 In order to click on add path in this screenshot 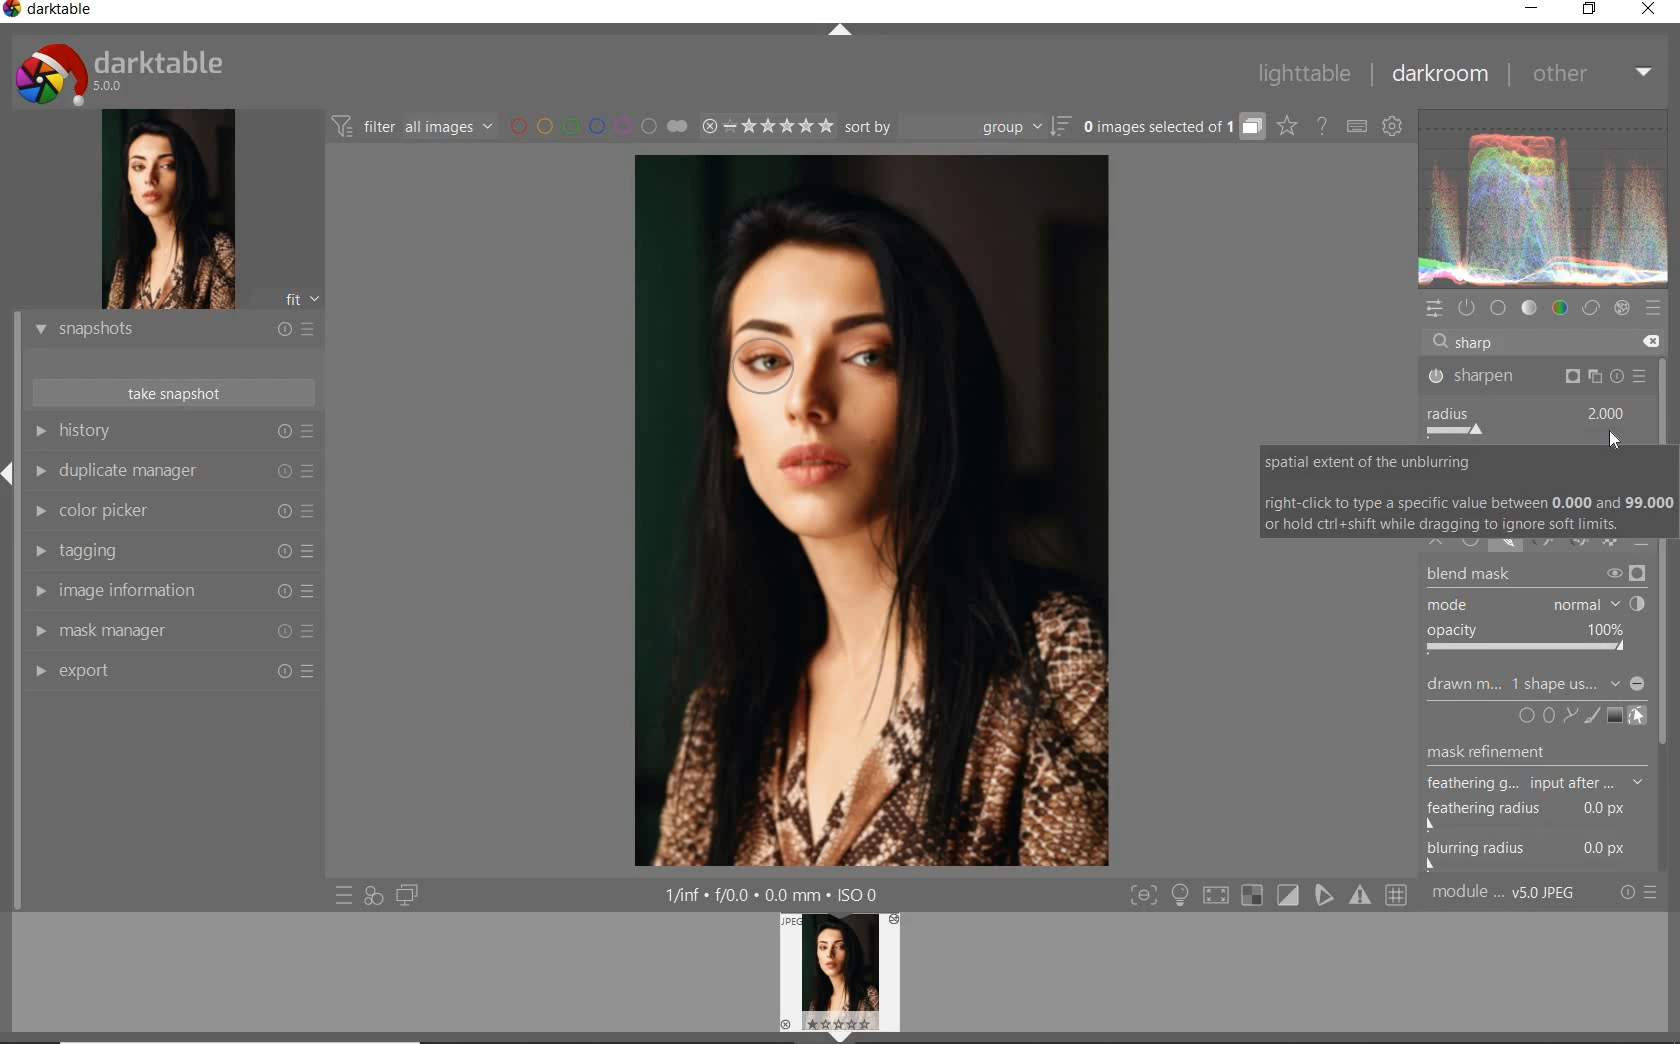, I will do `click(1571, 715)`.